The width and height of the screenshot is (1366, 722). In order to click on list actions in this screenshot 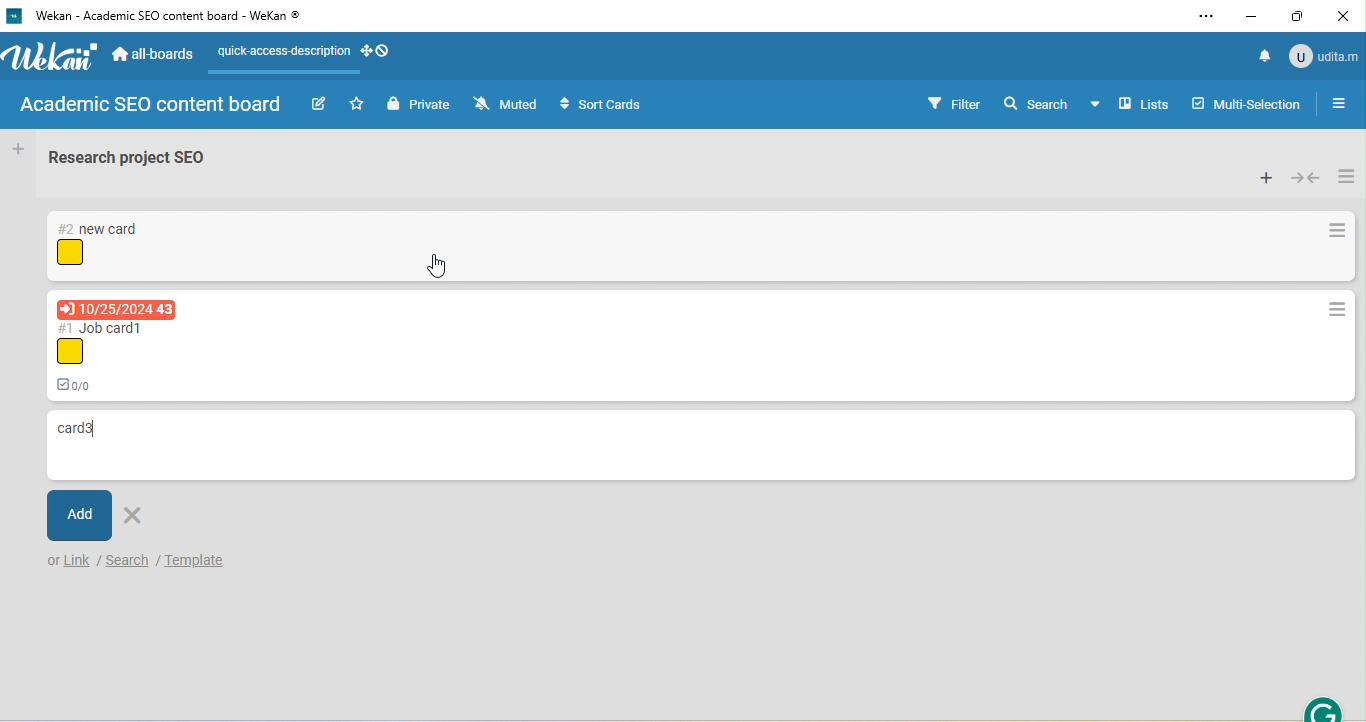, I will do `click(1346, 174)`.